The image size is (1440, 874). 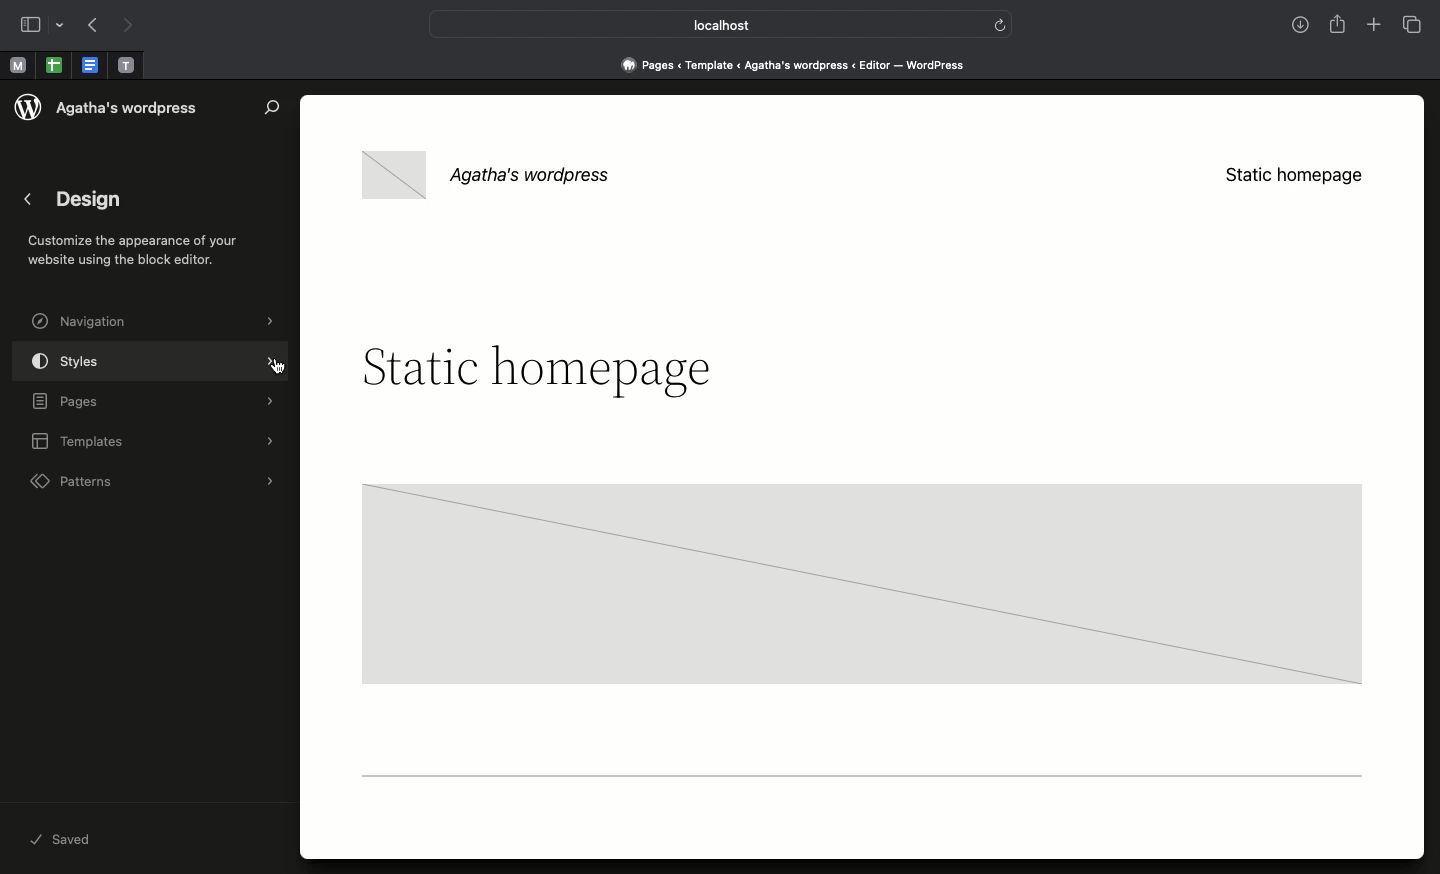 I want to click on Share, so click(x=1339, y=24).